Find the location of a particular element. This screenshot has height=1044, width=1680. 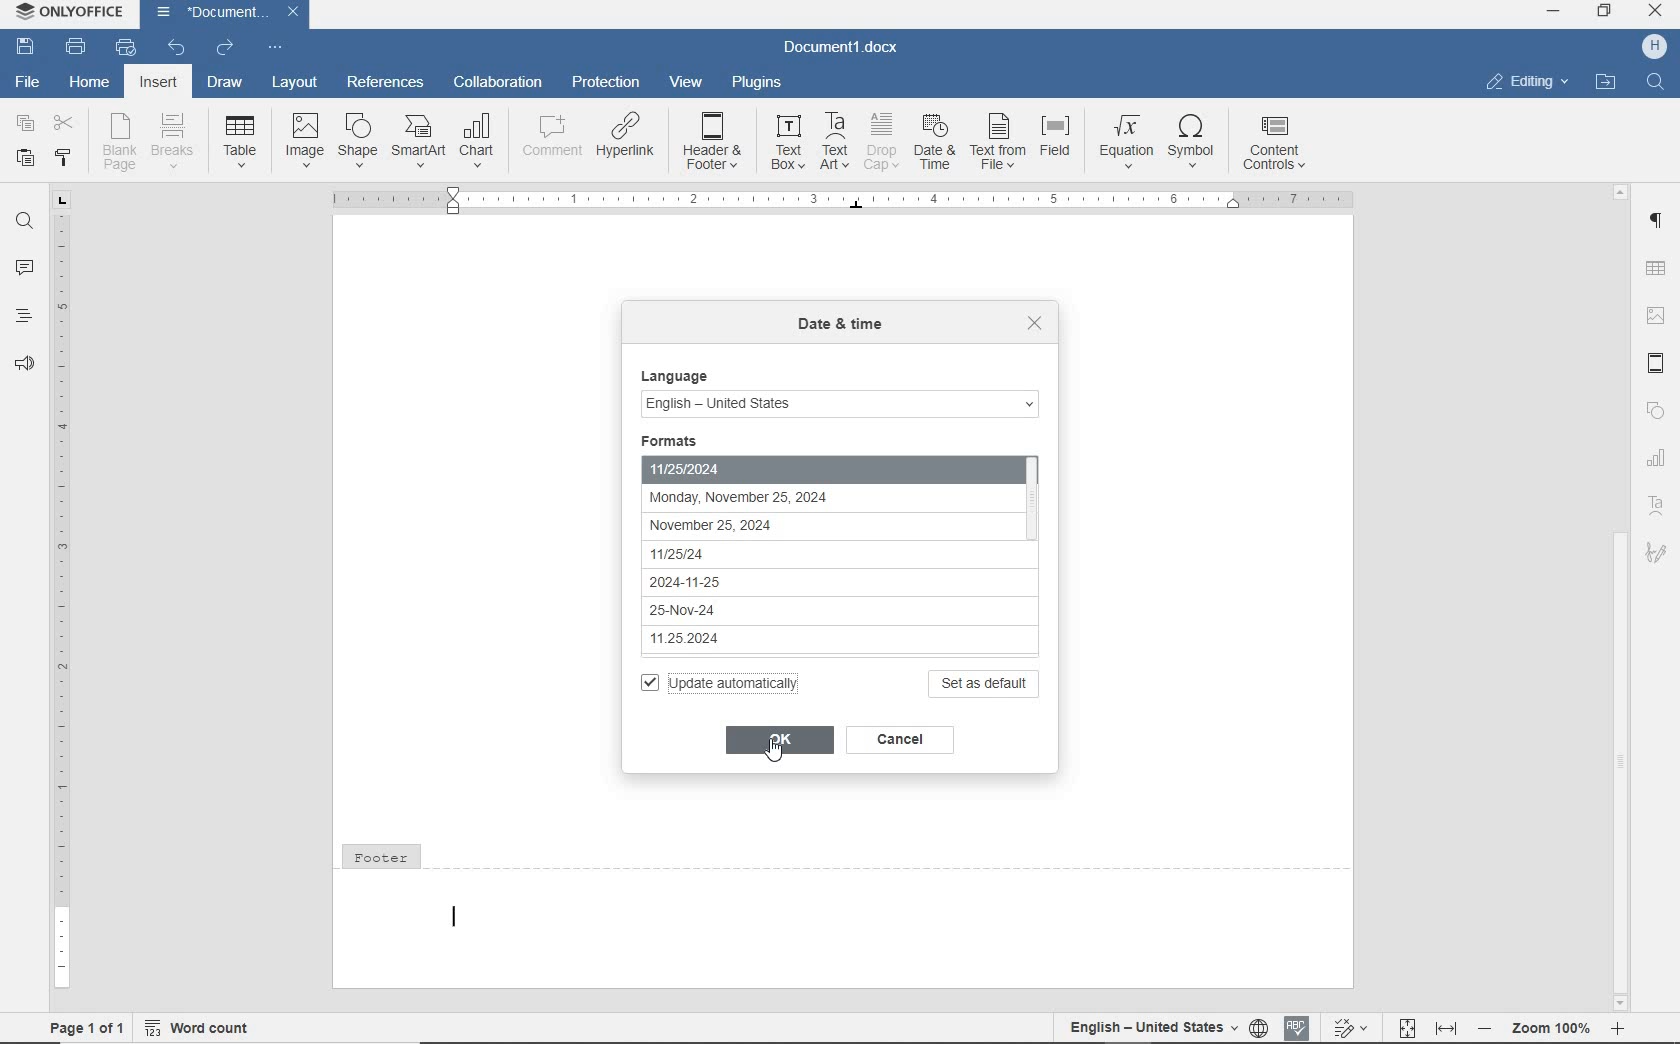

symbol is located at coordinates (1197, 142).